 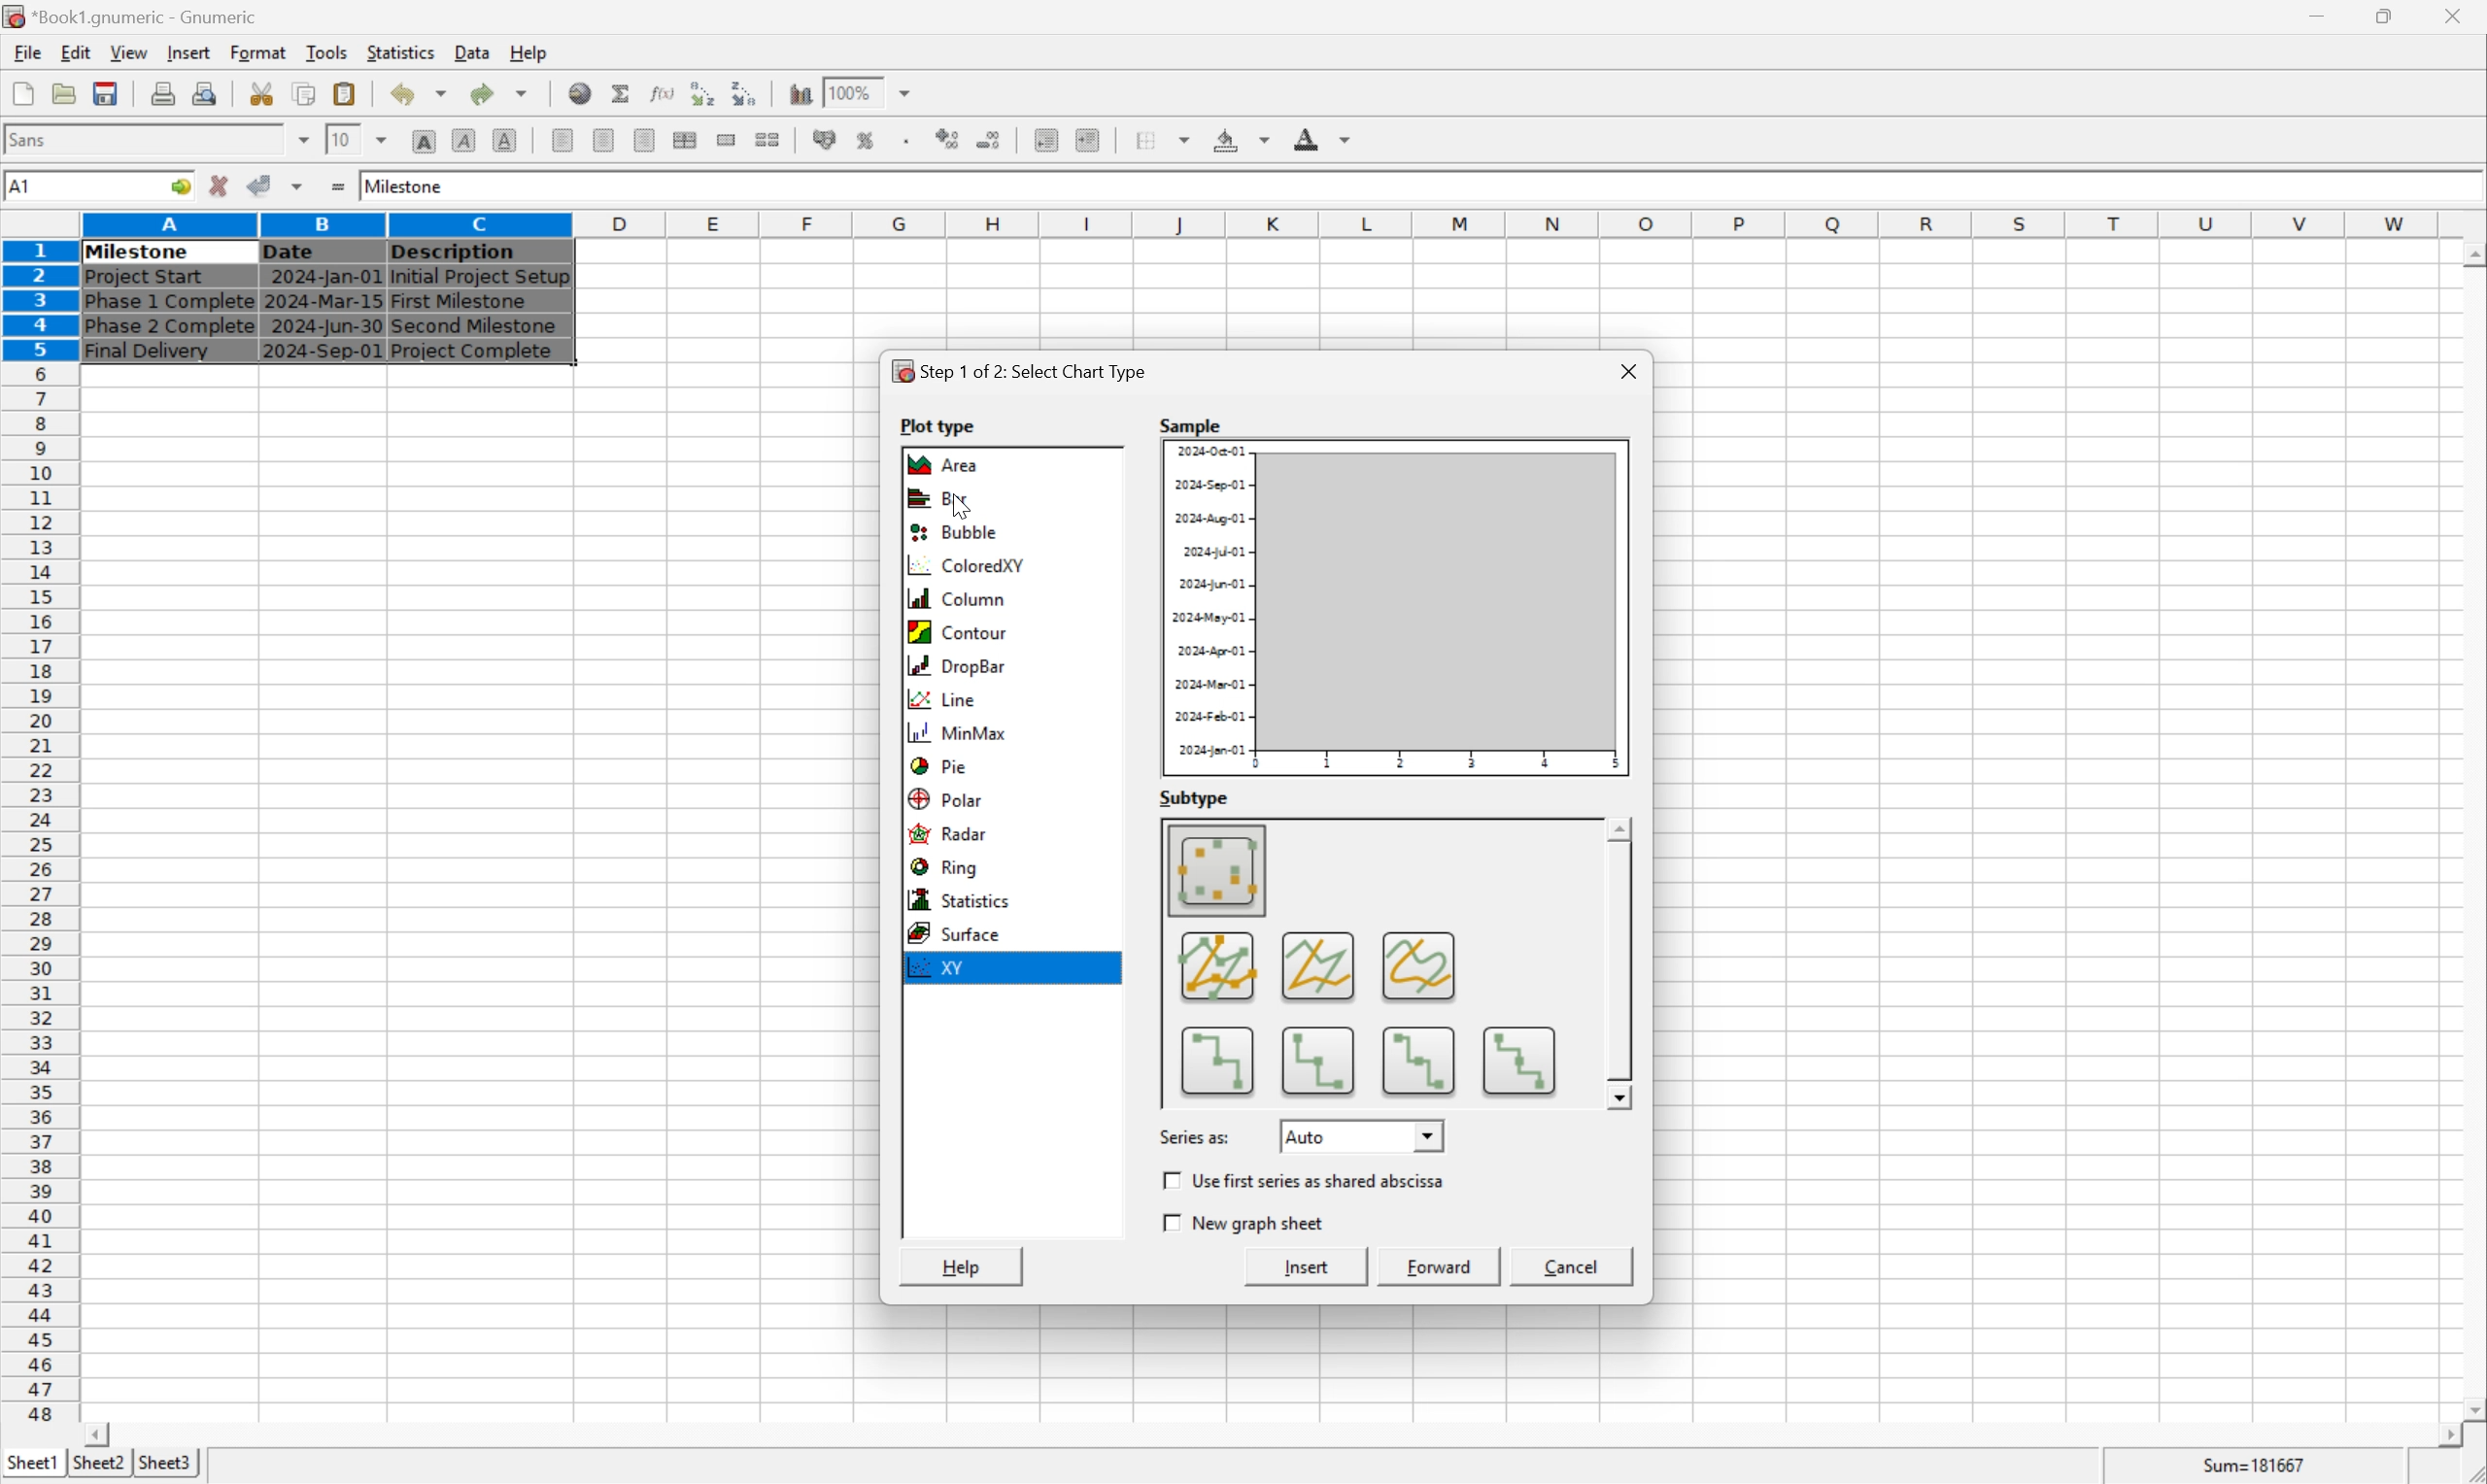 I want to click on center horizontally, so click(x=602, y=142).